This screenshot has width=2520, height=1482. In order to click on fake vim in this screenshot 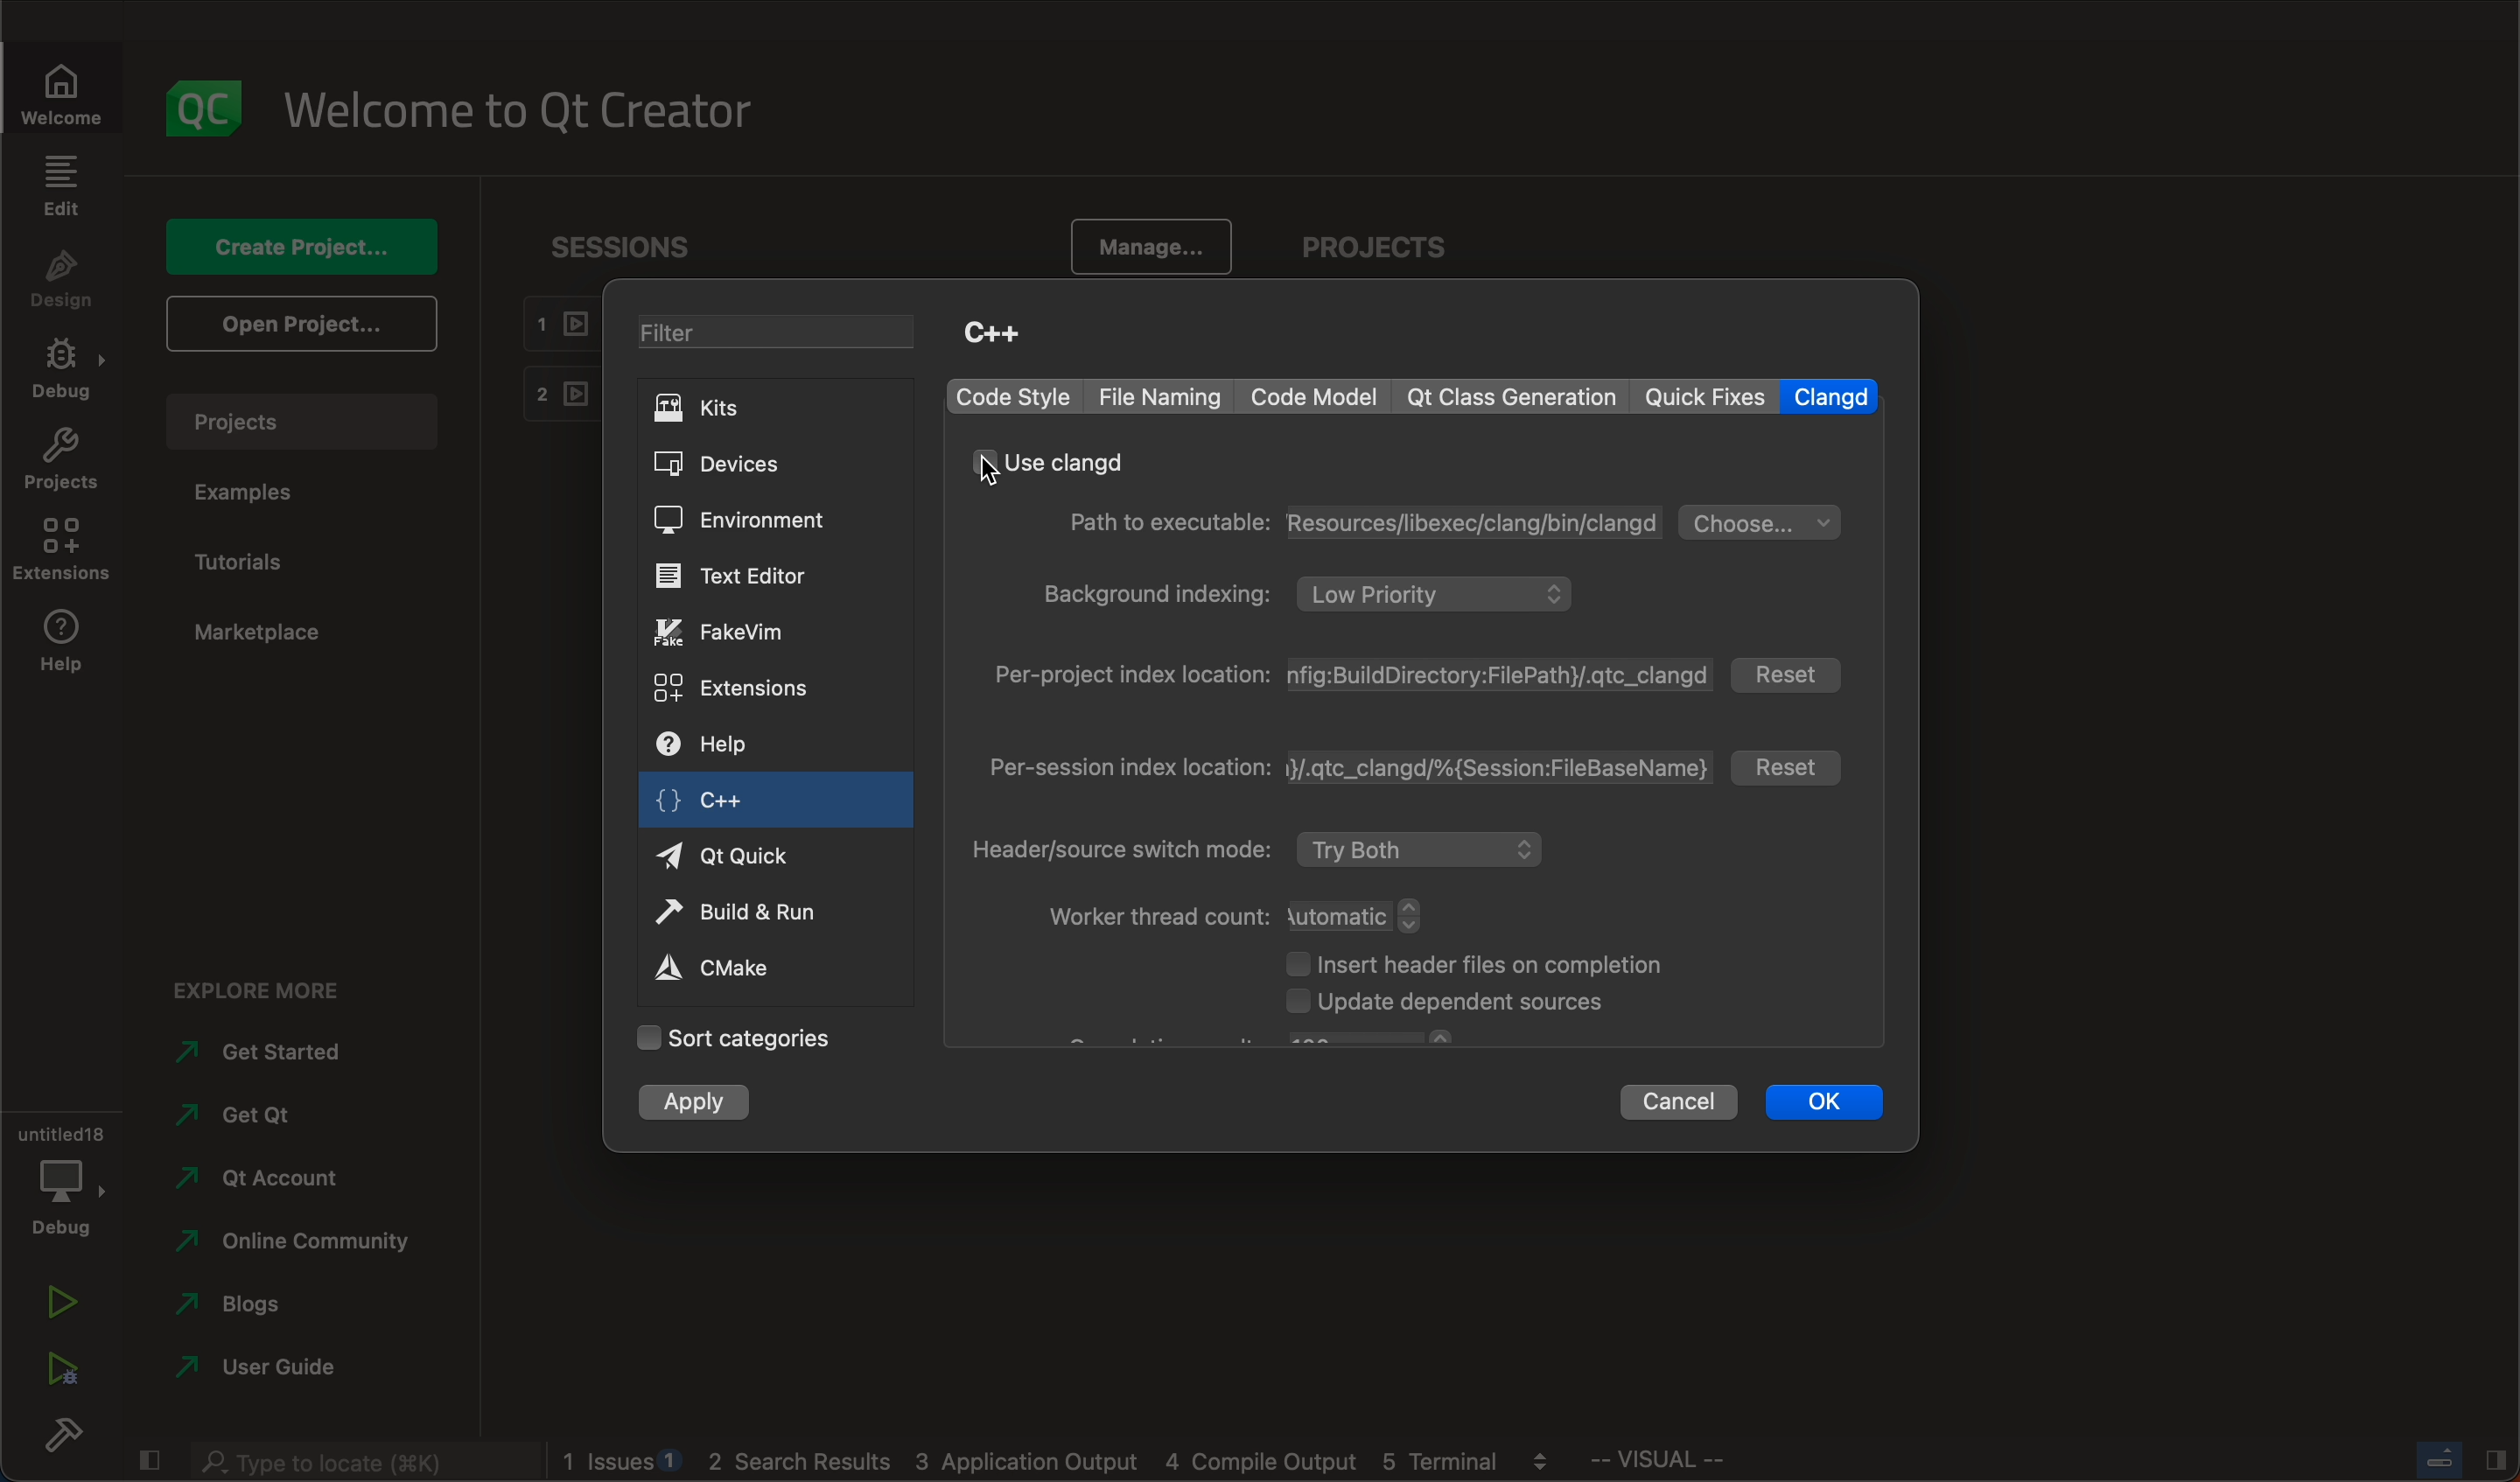, I will do `click(738, 634)`.